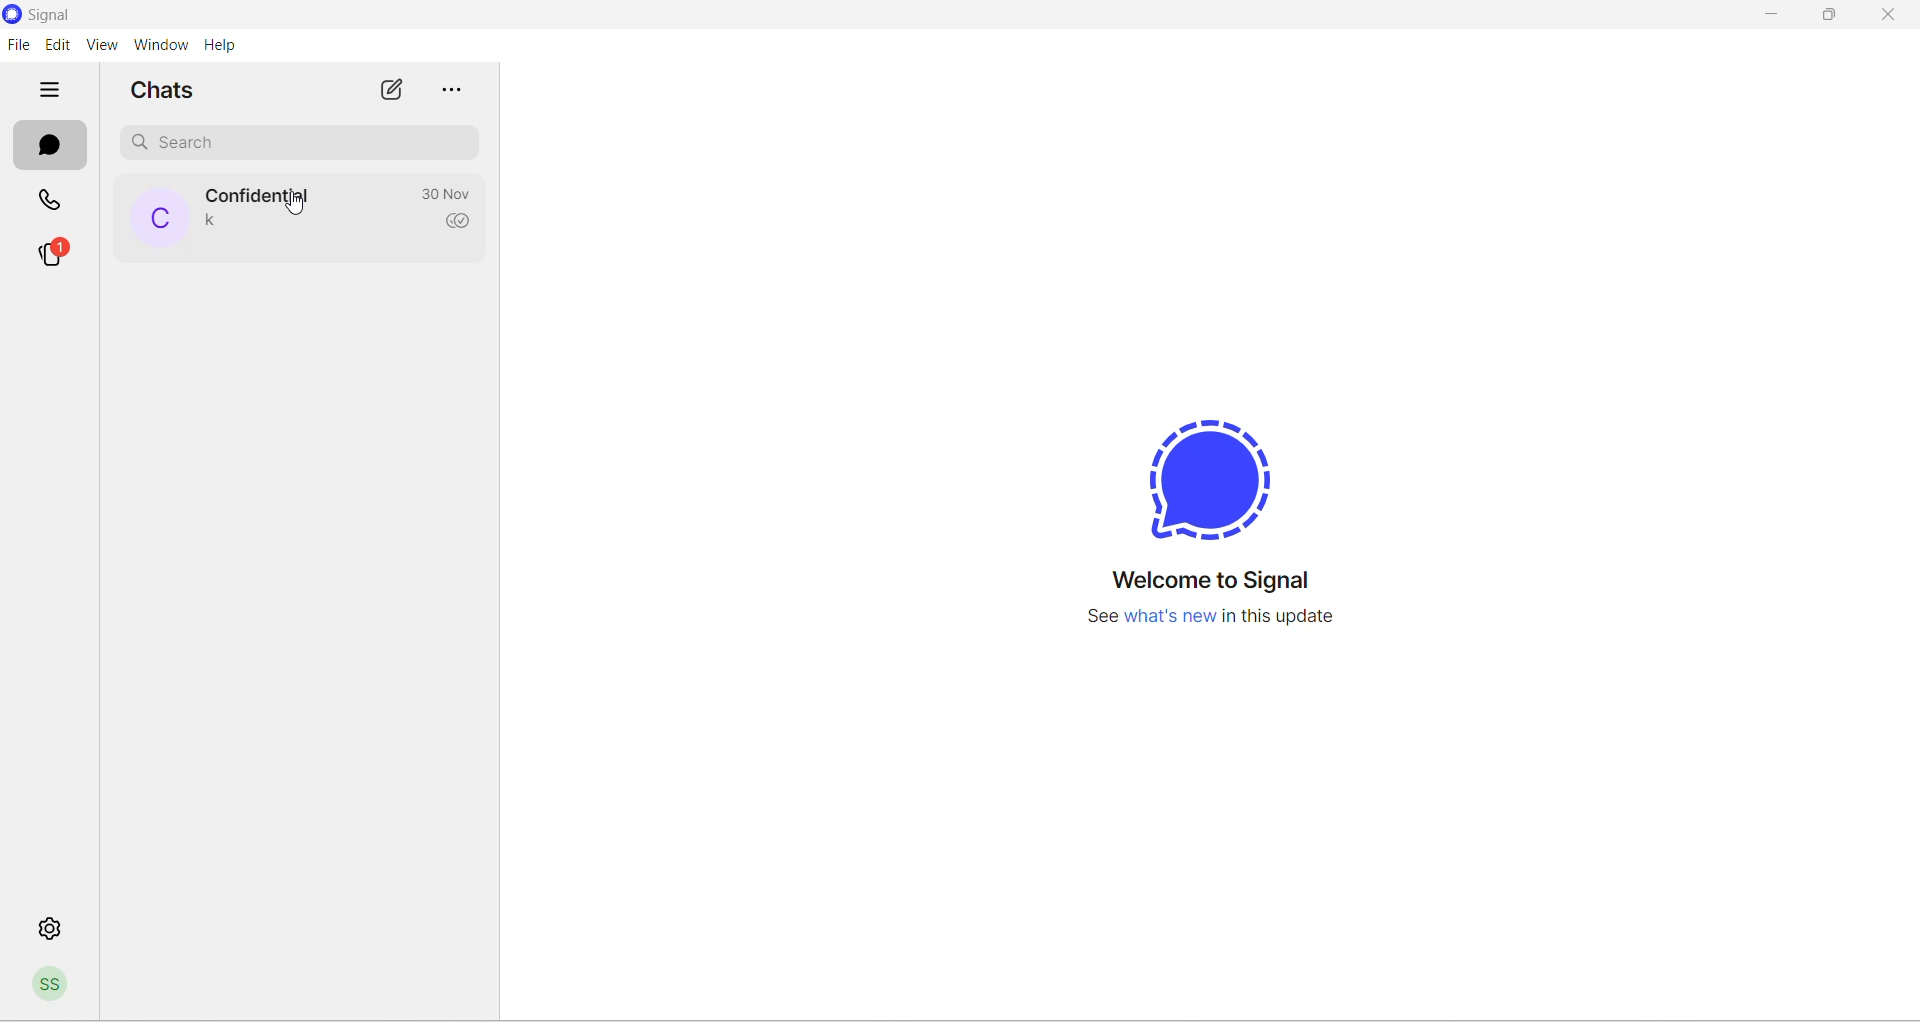 Image resolution: width=1920 pixels, height=1022 pixels. Describe the element at coordinates (51, 986) in the screenshot. I see `profile` at that location.